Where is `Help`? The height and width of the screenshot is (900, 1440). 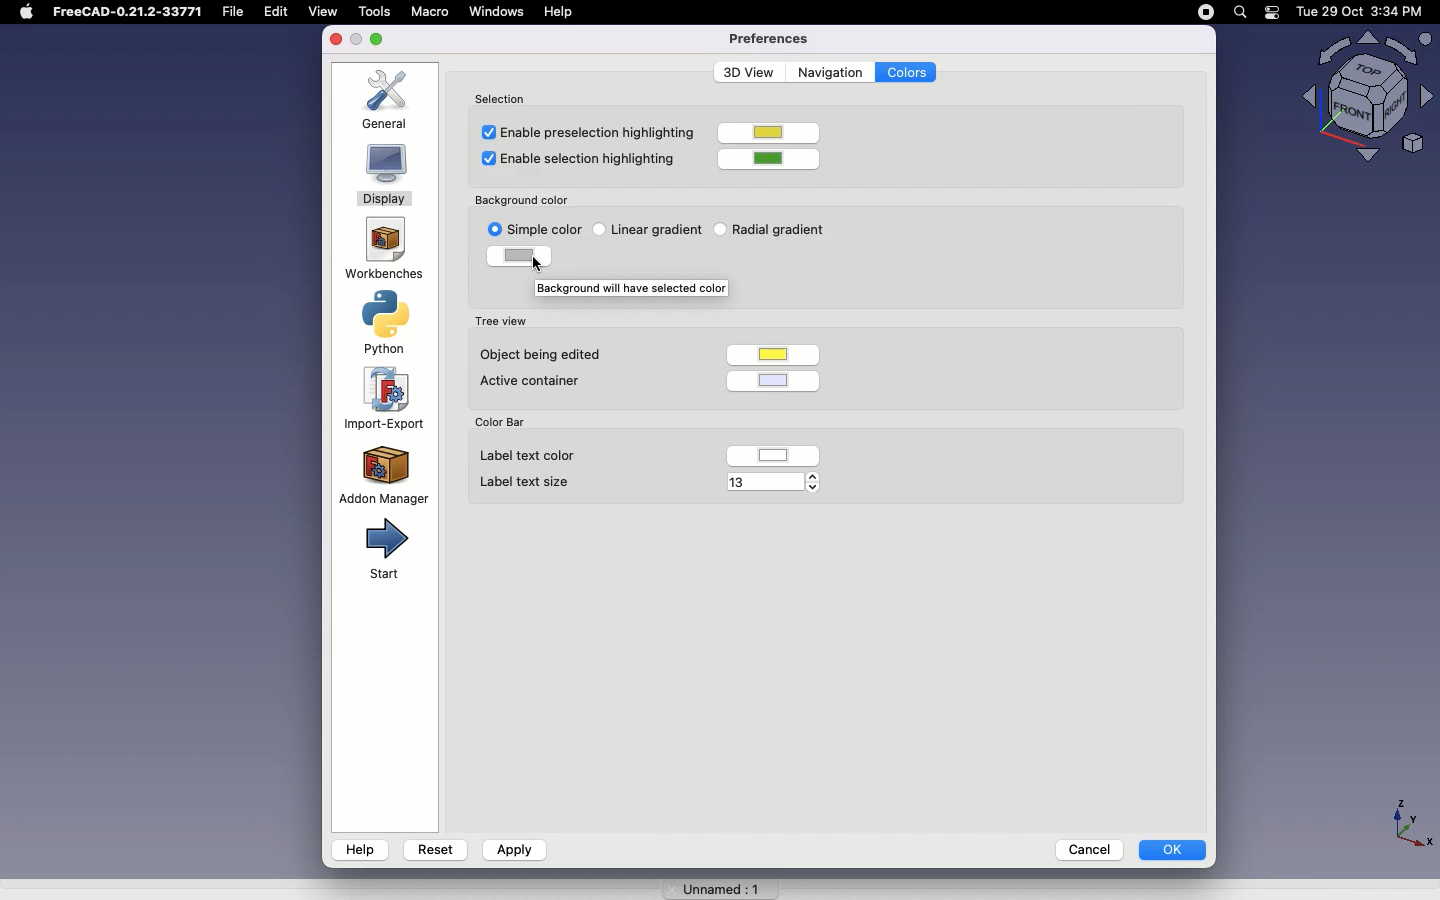 Help is located at coordinates (562, 11).